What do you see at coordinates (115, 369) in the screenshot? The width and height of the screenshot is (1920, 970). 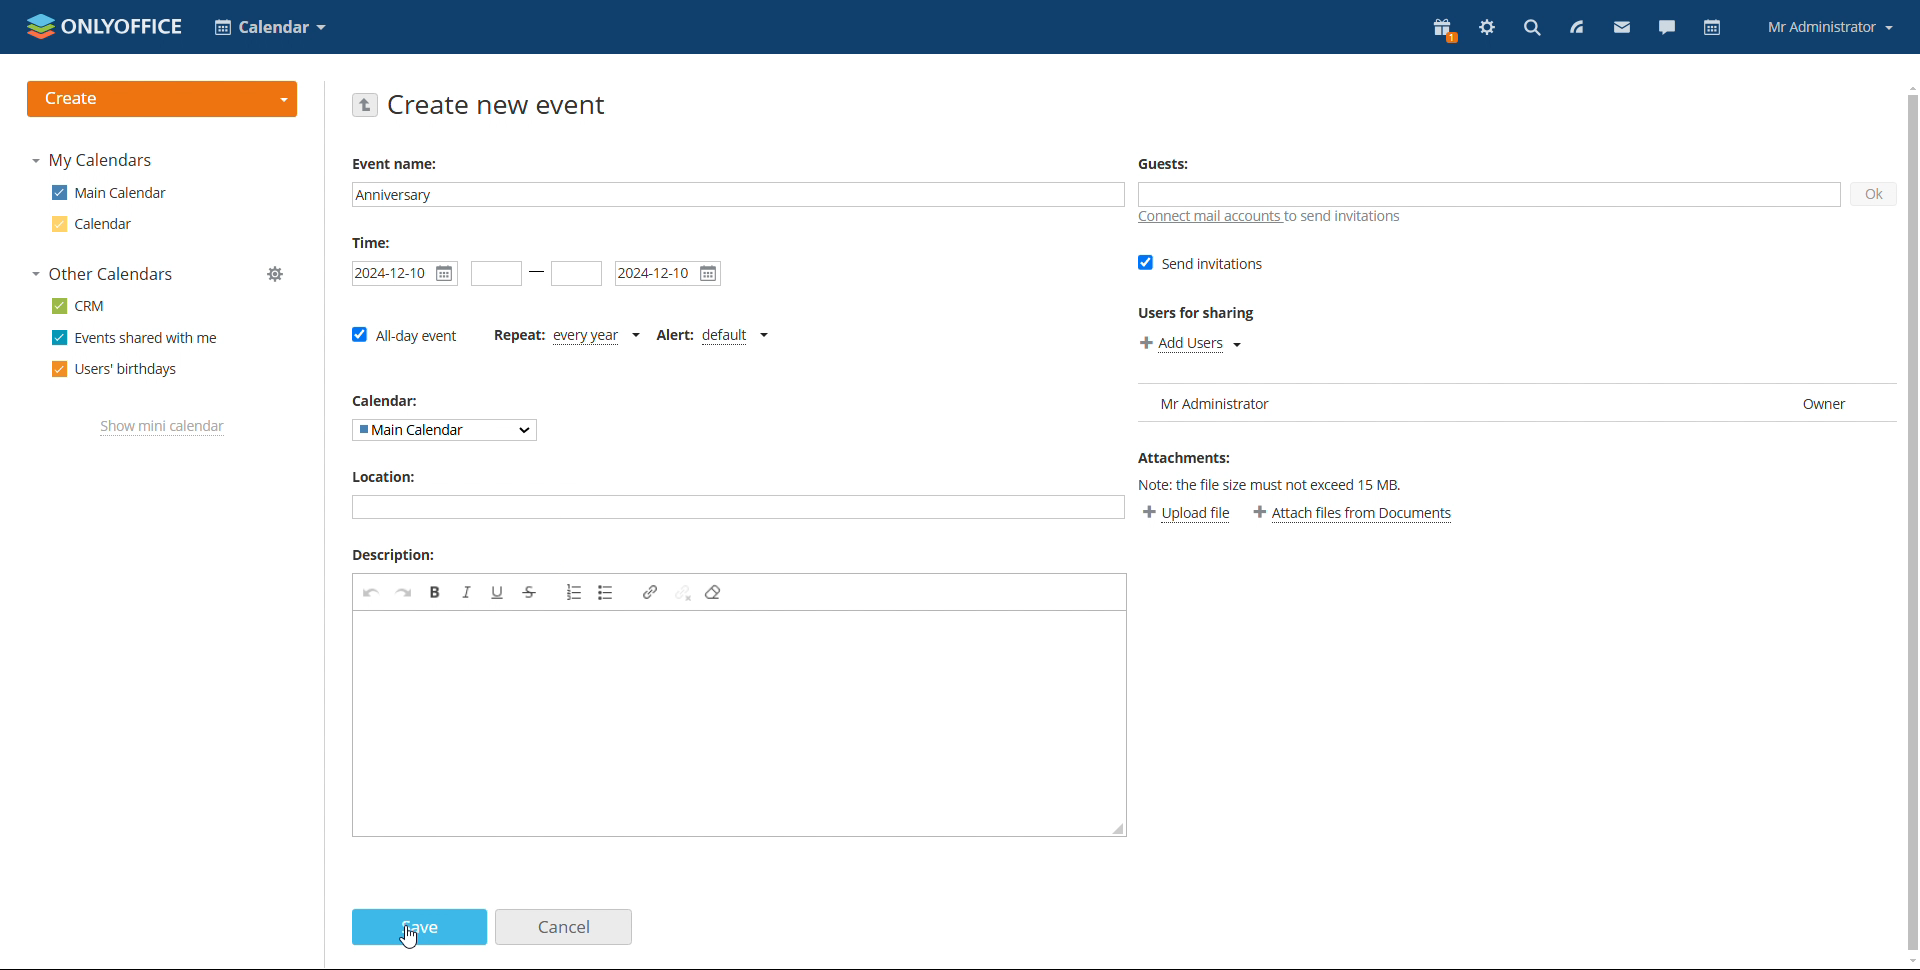 I see `users' birthdays` at bounding box center [115, 369].